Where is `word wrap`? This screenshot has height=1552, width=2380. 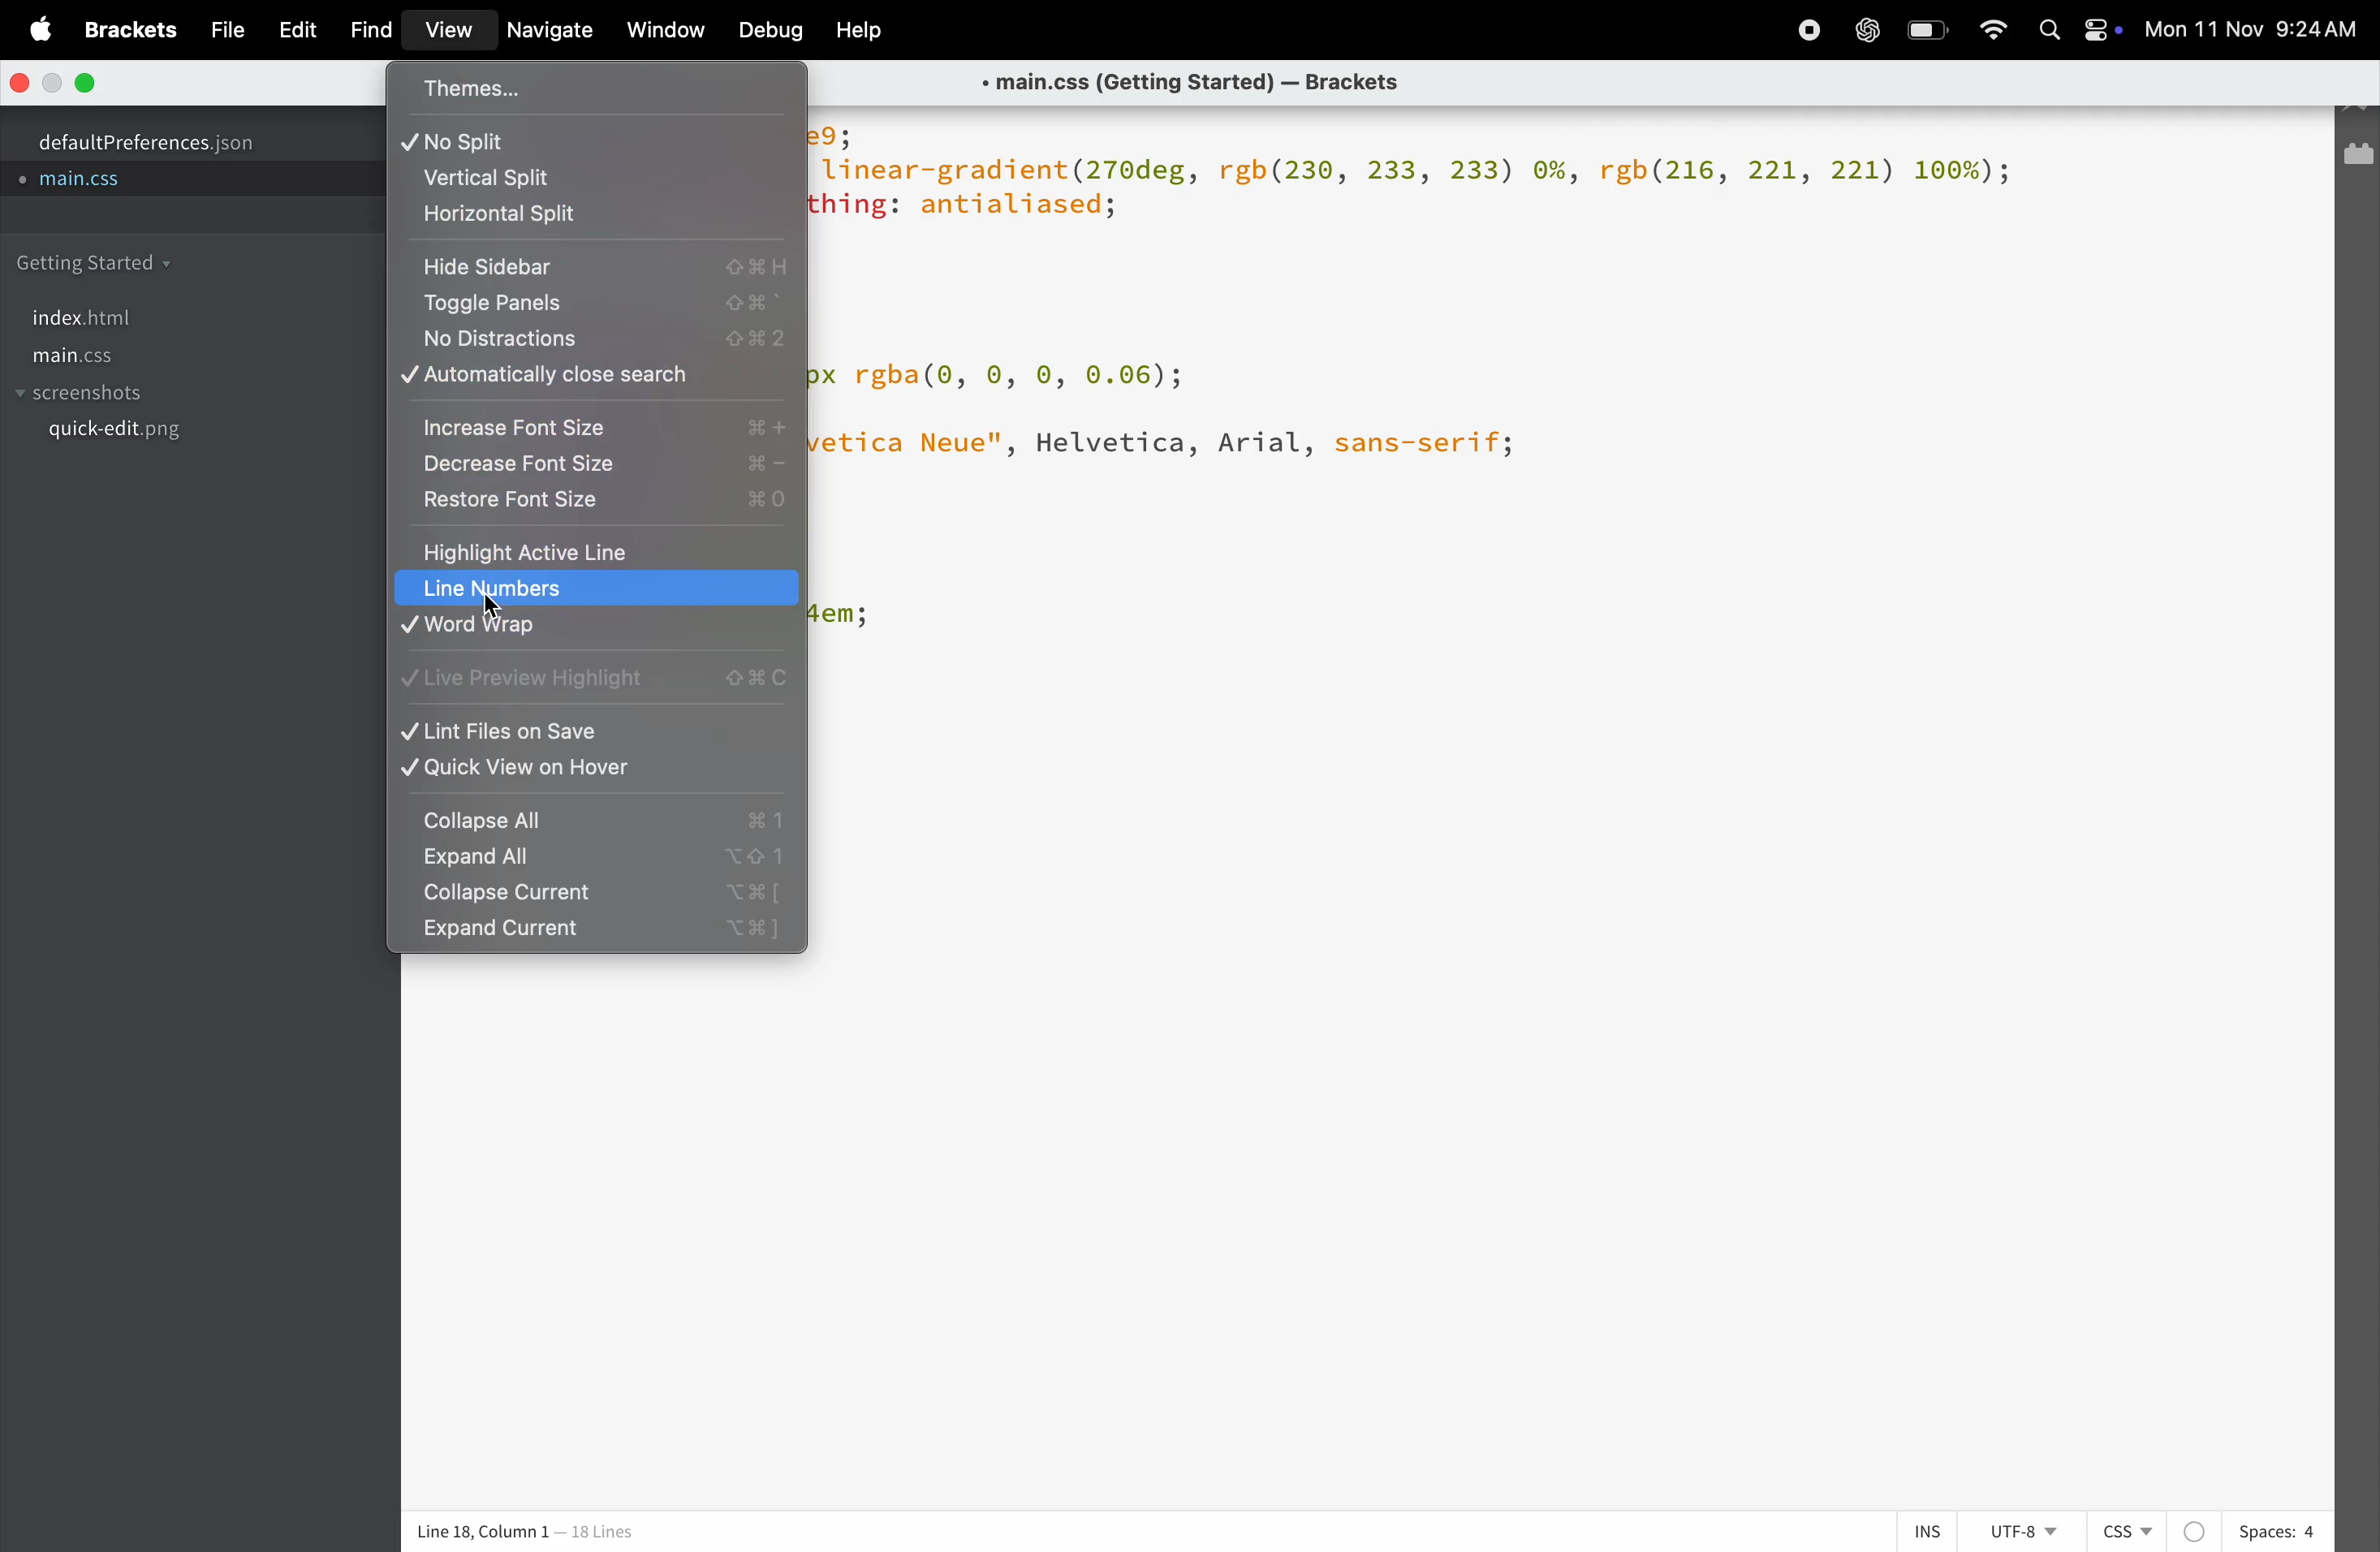 word wrap is located at coordinates (591, 632).